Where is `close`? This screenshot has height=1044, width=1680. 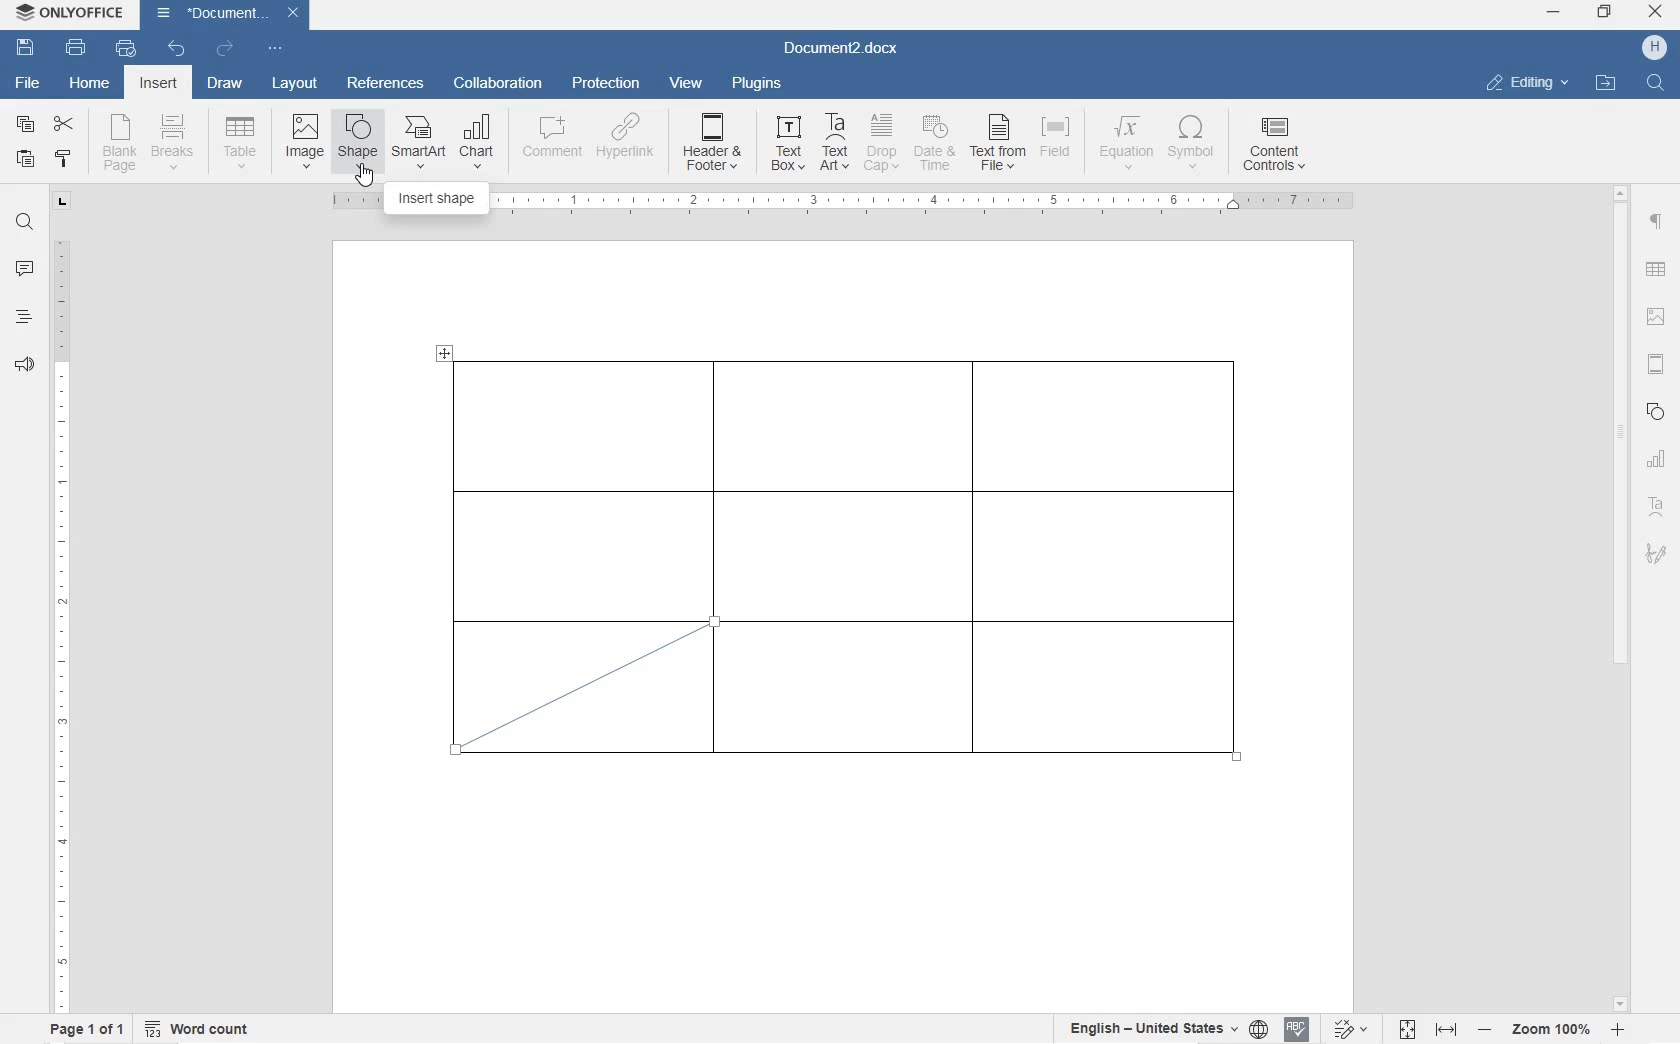 close is located at coordinates (1655, 13).